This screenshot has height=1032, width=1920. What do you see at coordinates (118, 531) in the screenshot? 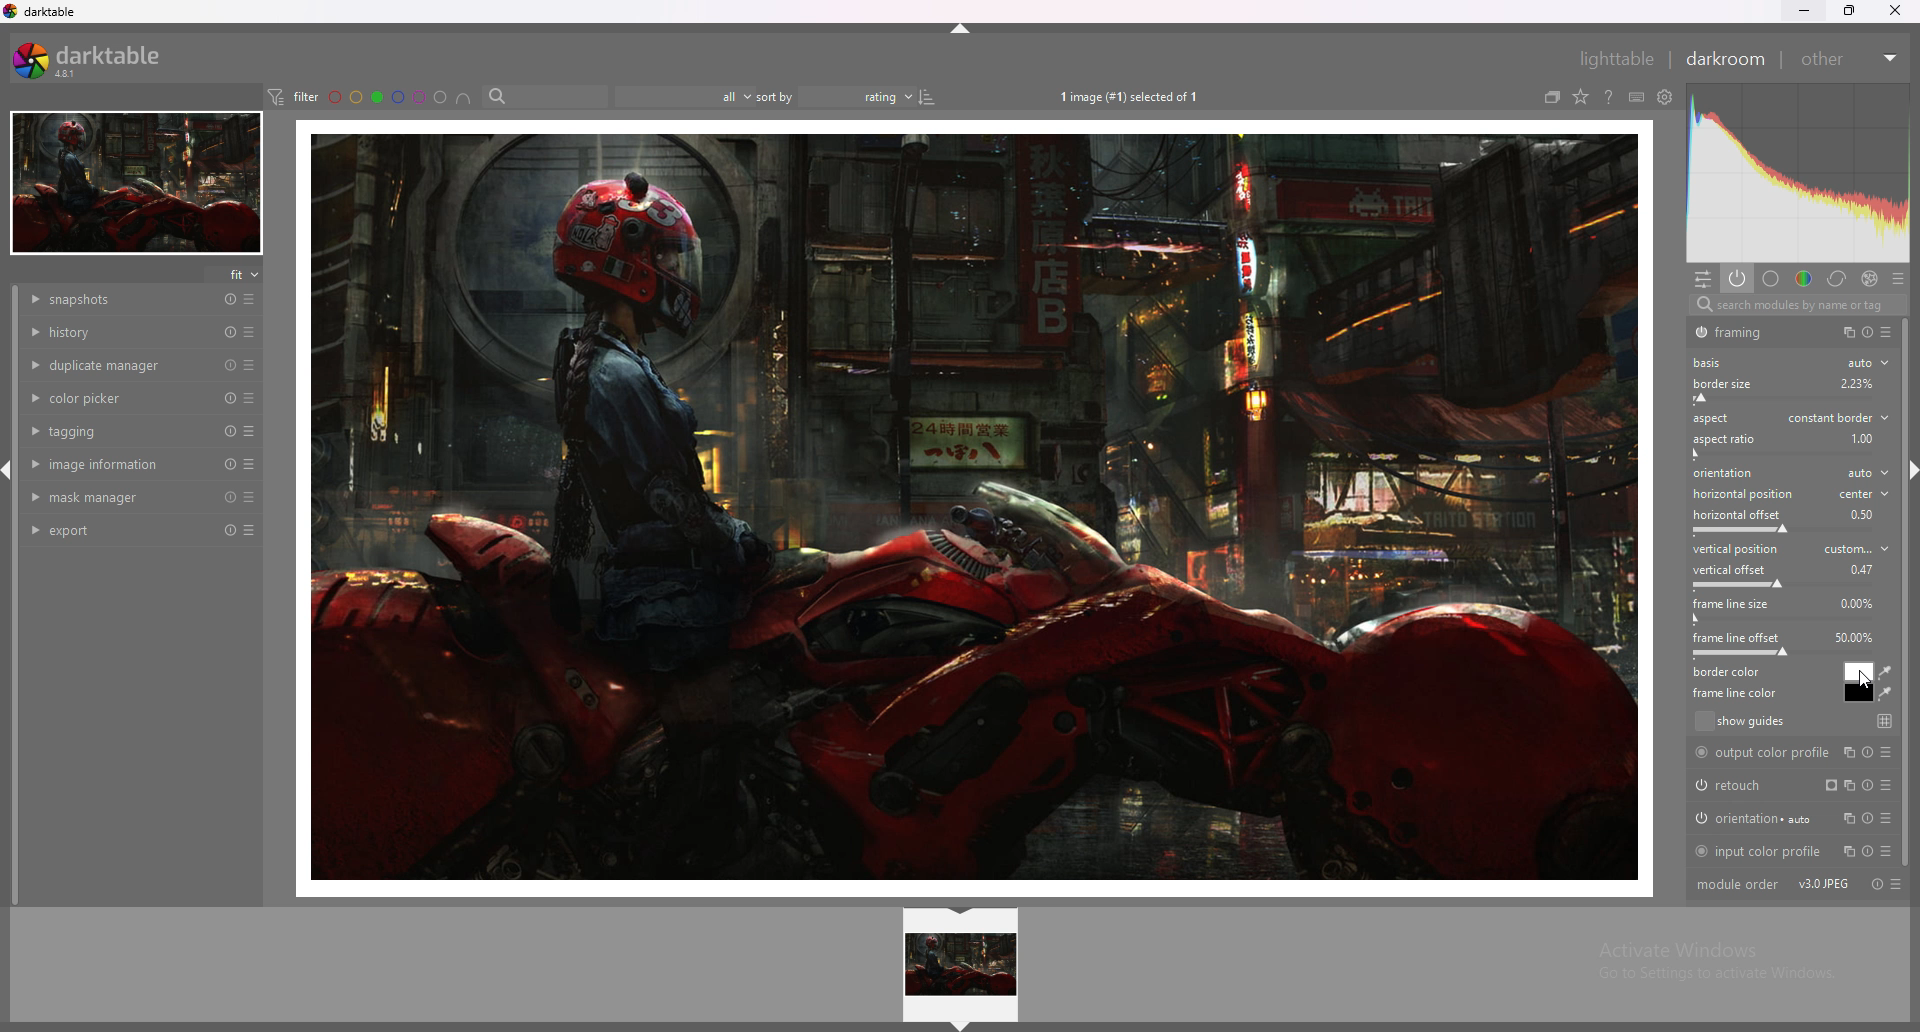
I see `export` at bounding box center [118, 531].